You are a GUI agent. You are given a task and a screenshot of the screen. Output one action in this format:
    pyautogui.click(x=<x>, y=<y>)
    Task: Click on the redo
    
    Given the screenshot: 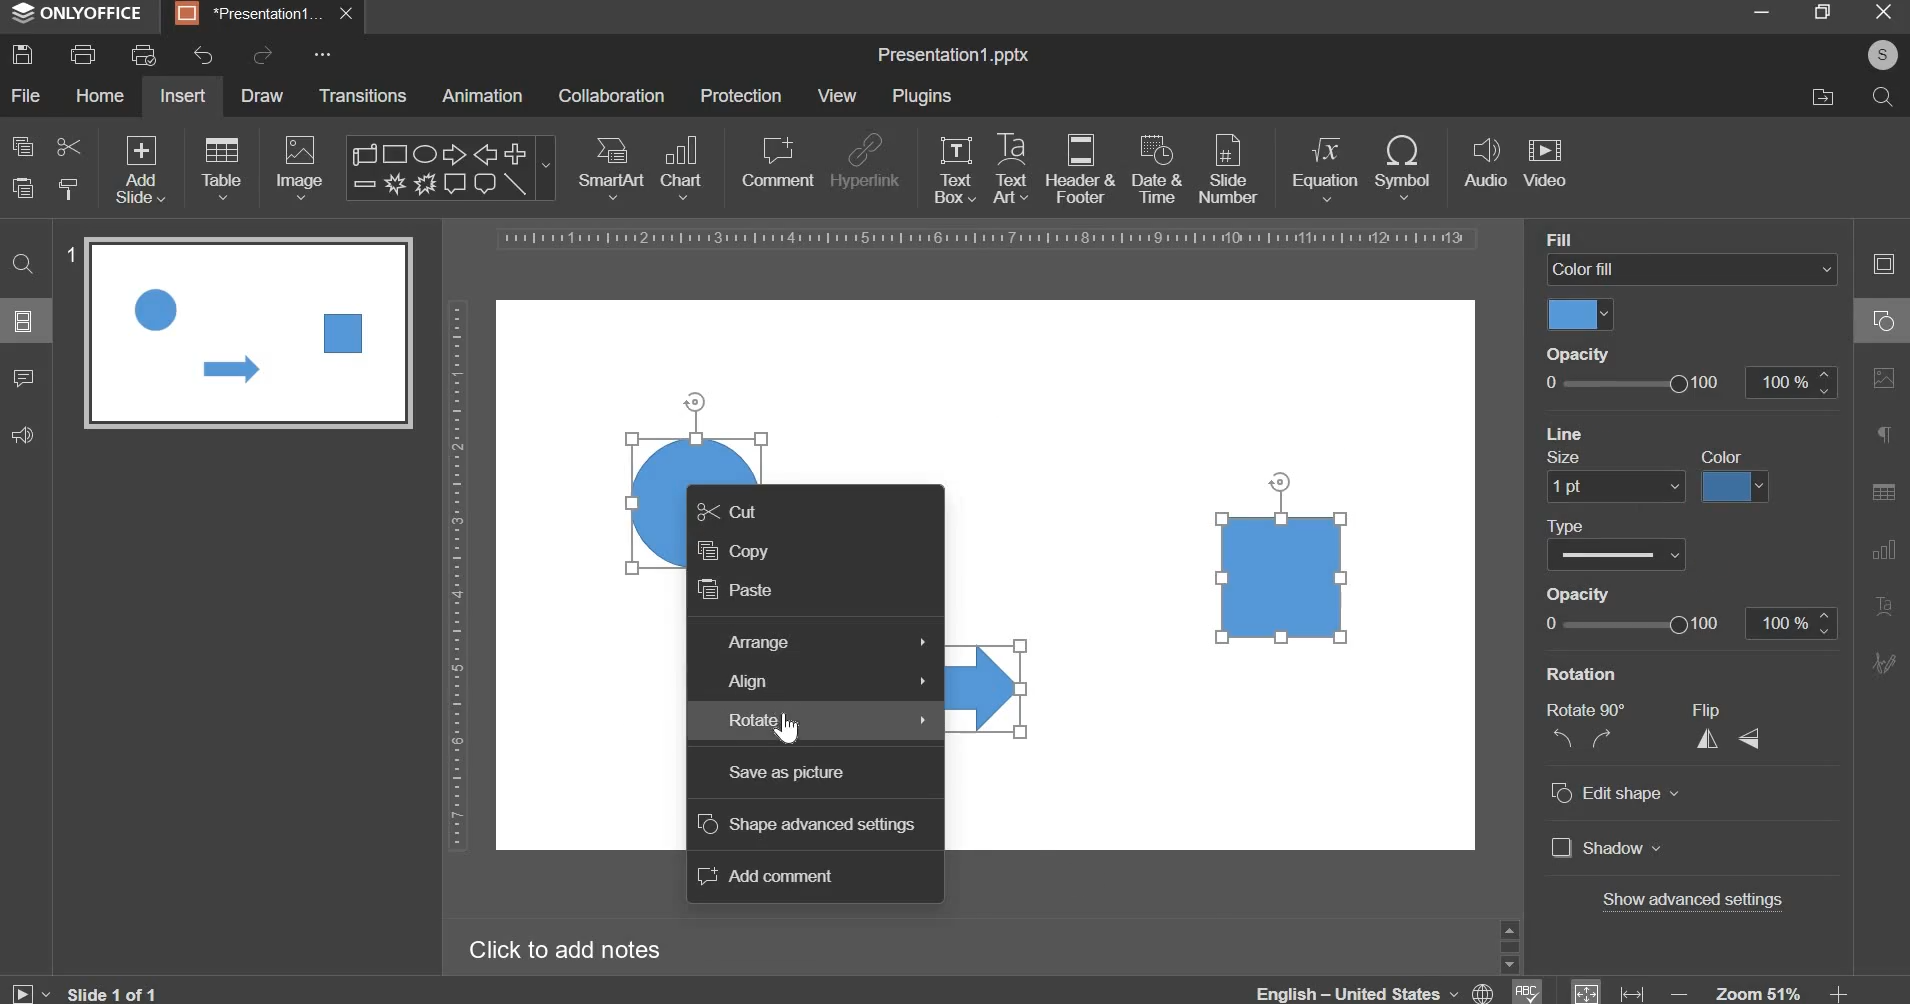 What is the action you would take?
    pyautogui.click(x=260, y=55)
    